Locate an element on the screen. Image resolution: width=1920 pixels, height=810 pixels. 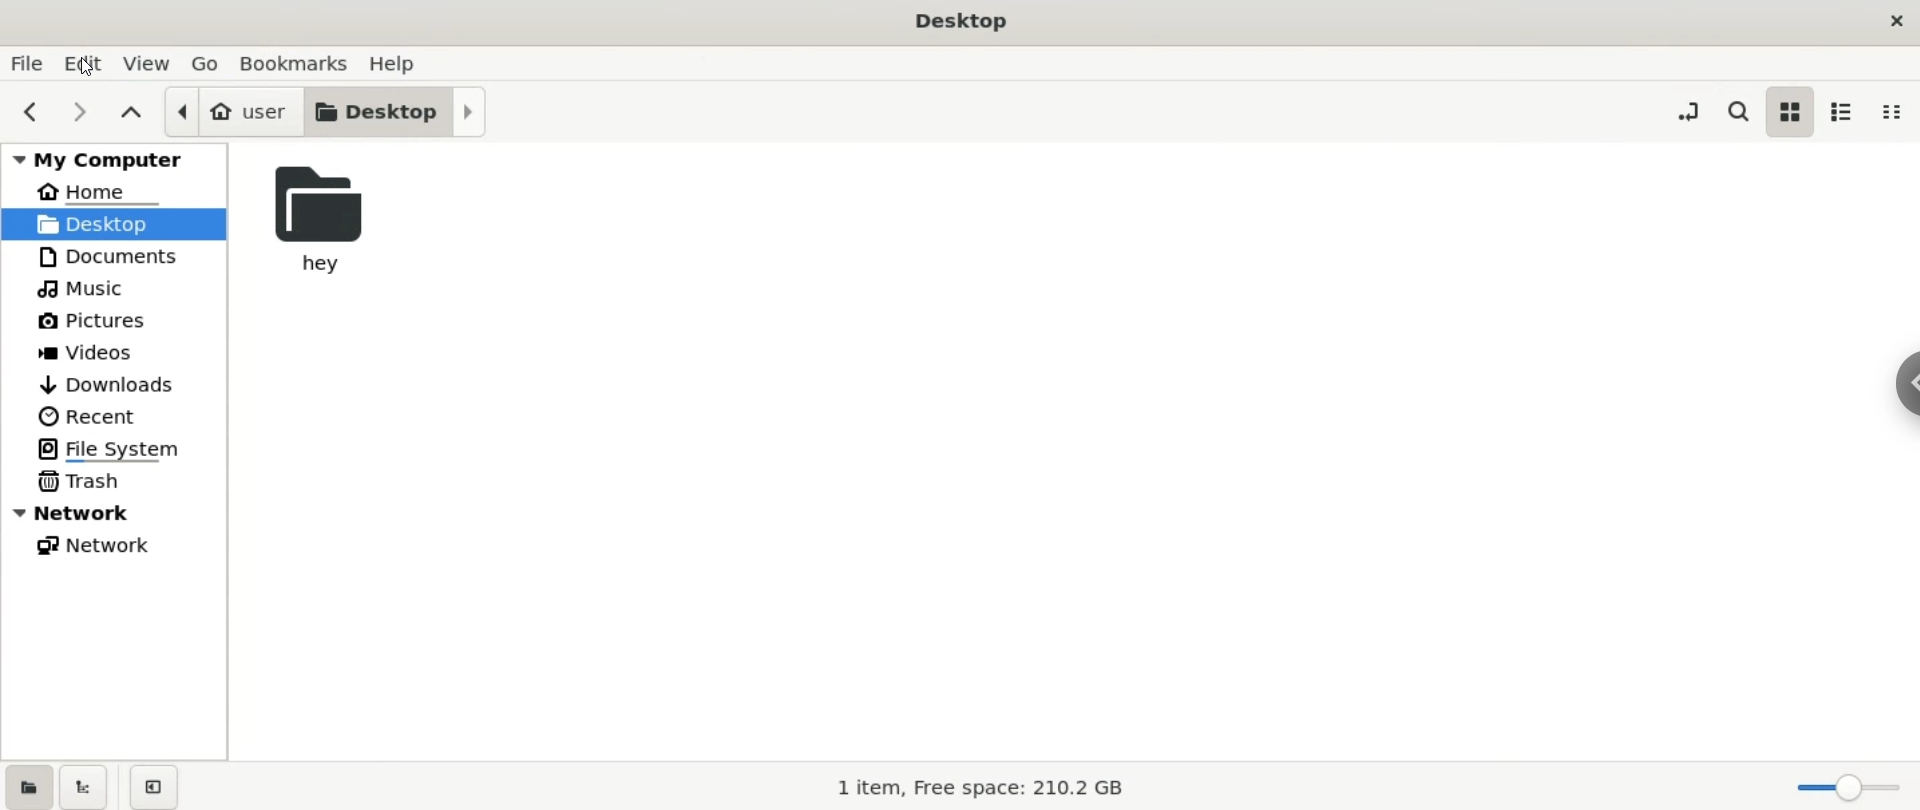
help is located at coordinates (393, 63).